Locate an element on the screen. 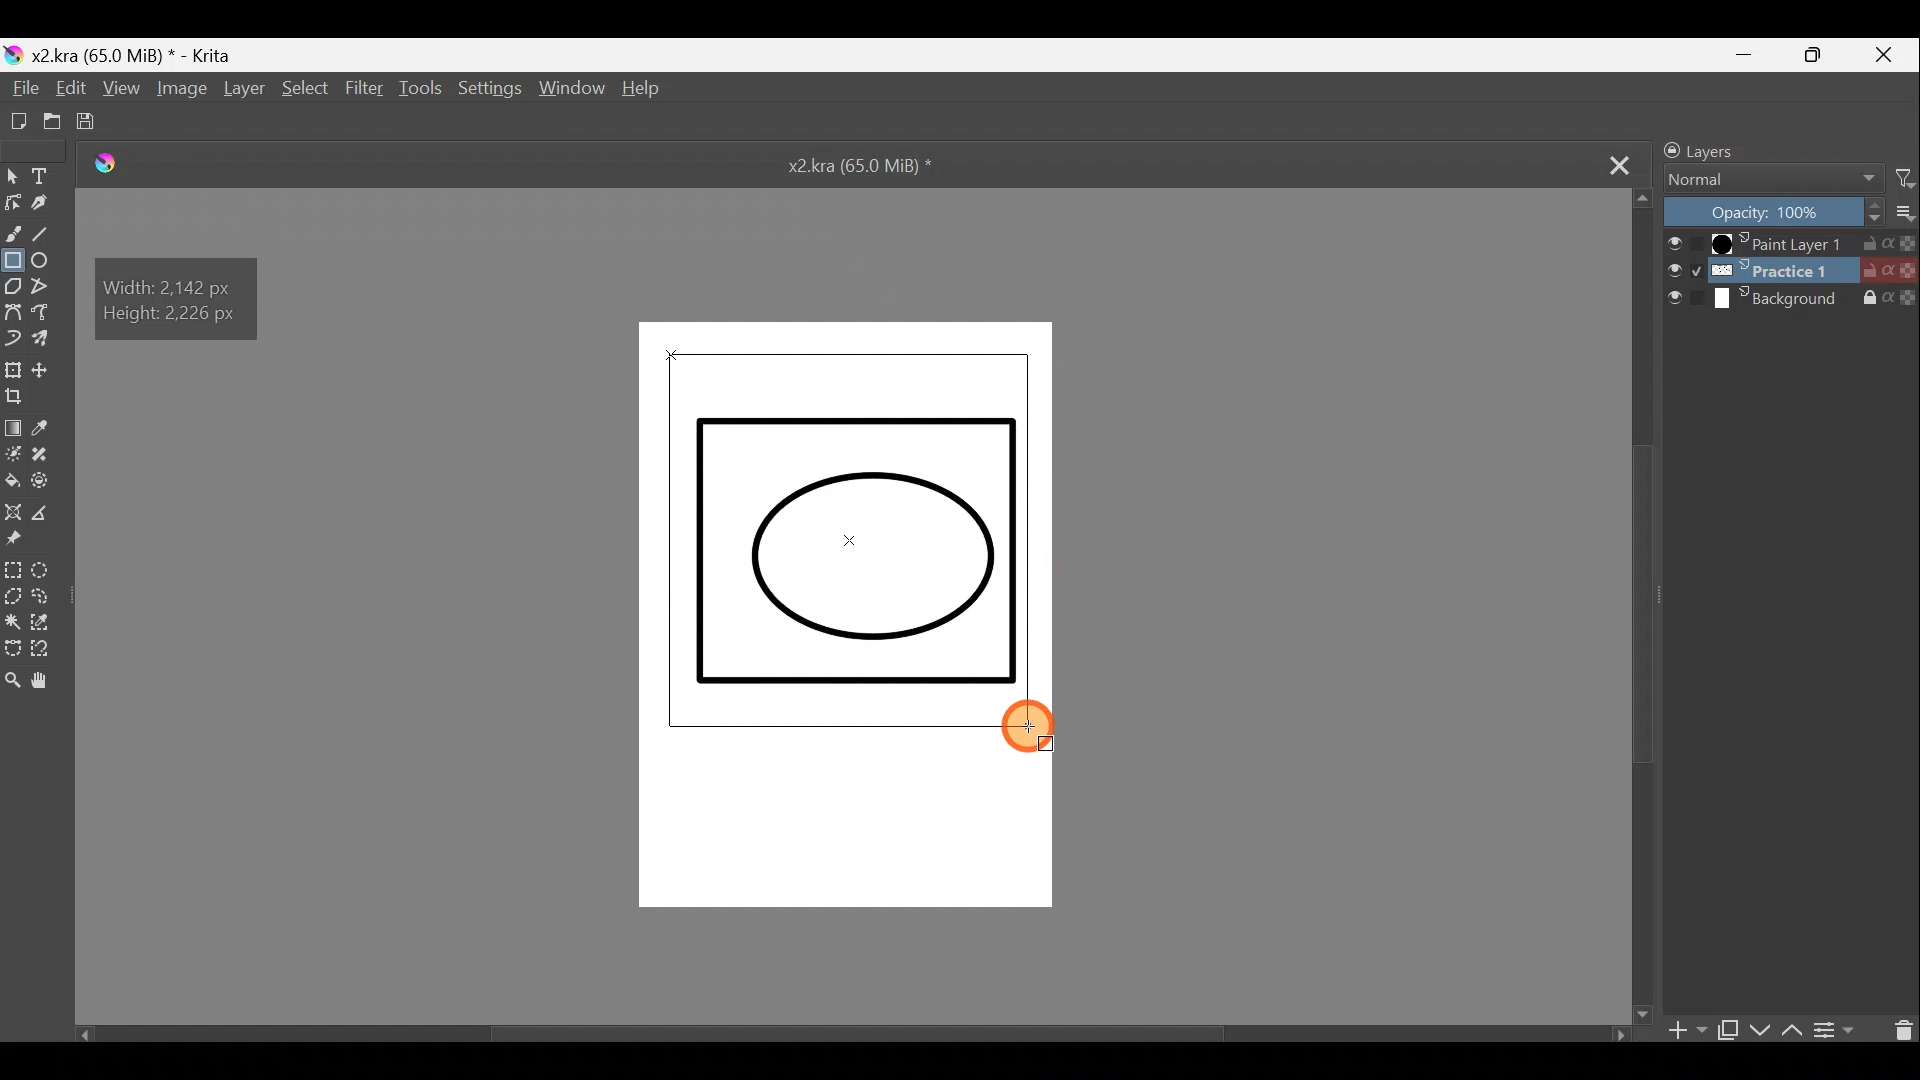 The height and width of the screenshot is (1080, 1920). Rectangle shape being drawn is located at coordinates (848, 536).